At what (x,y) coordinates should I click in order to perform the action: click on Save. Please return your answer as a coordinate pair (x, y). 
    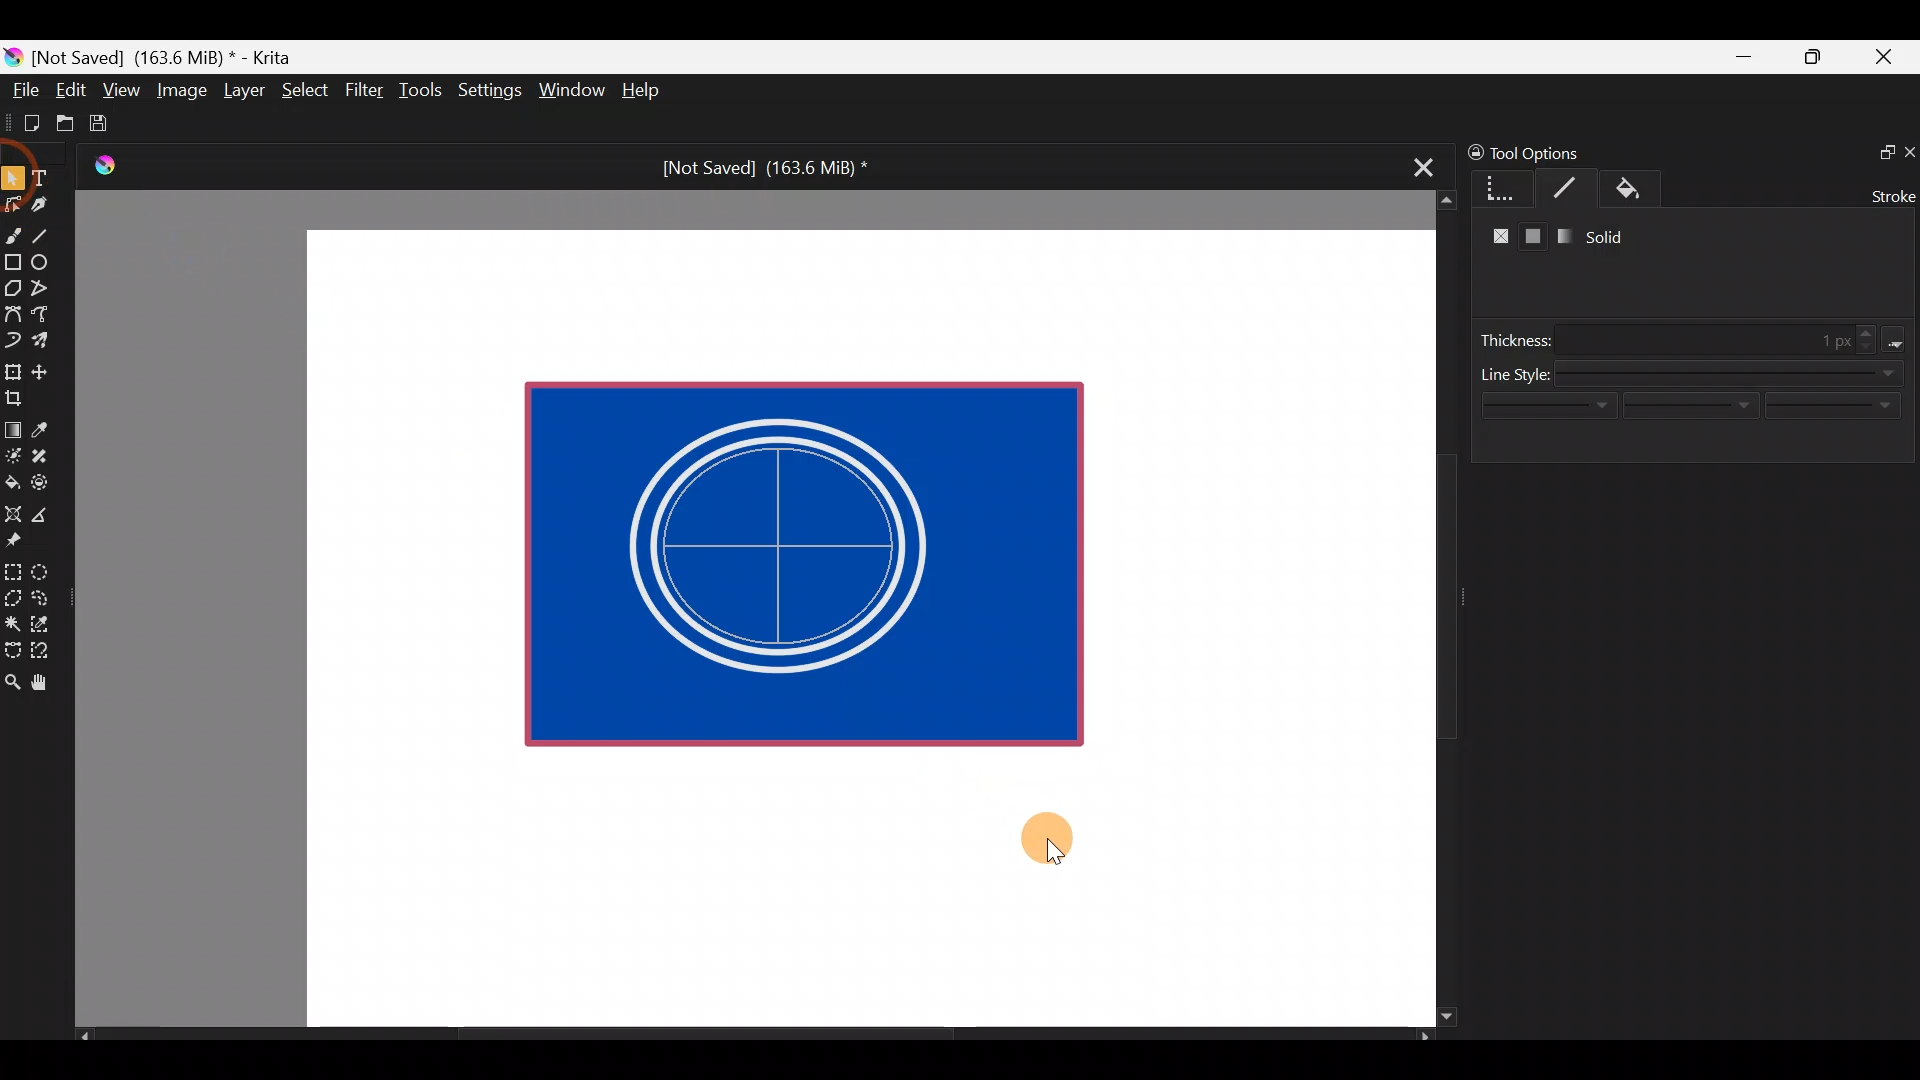
    Looking at the image, I should click on (112, 123).